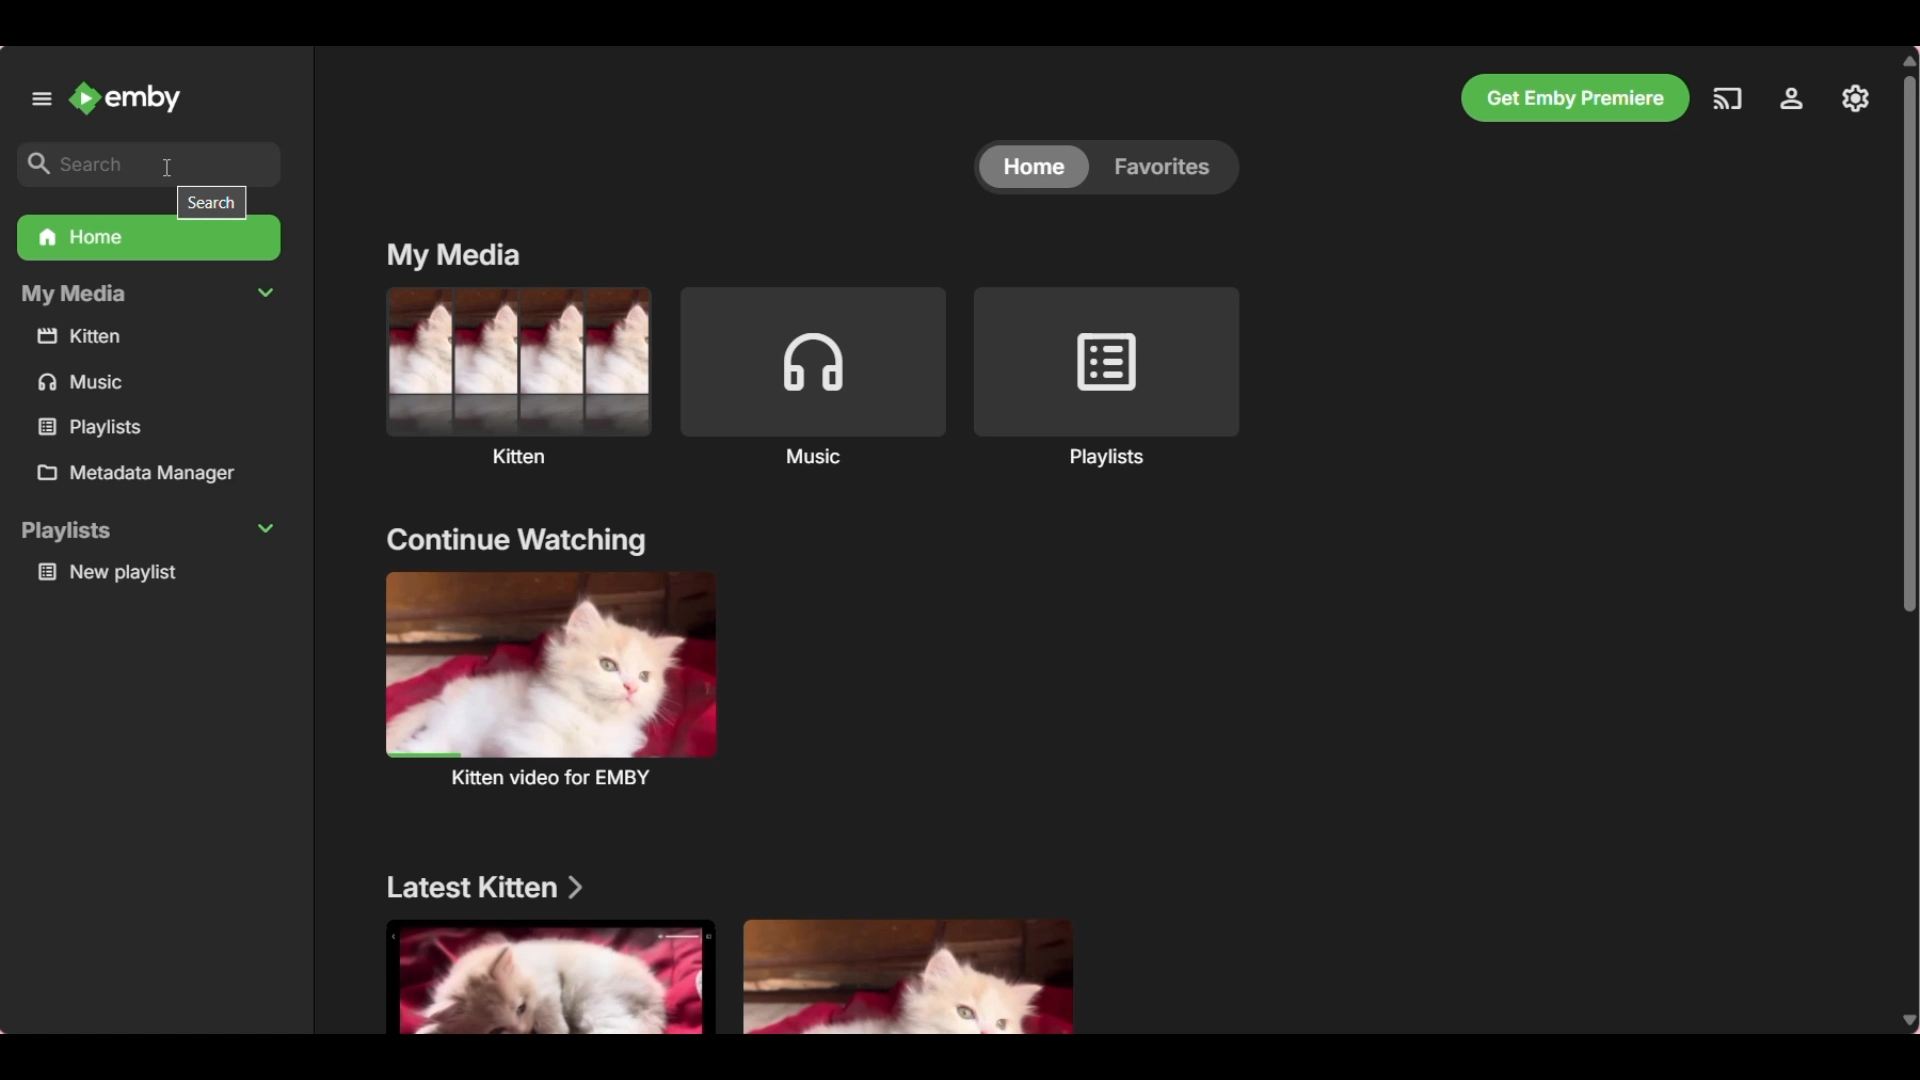 This screenshot has width=1920, height=1080. Describe the element at coordinates (156, 572) in the screenshot. I see `New playlist` at that location.